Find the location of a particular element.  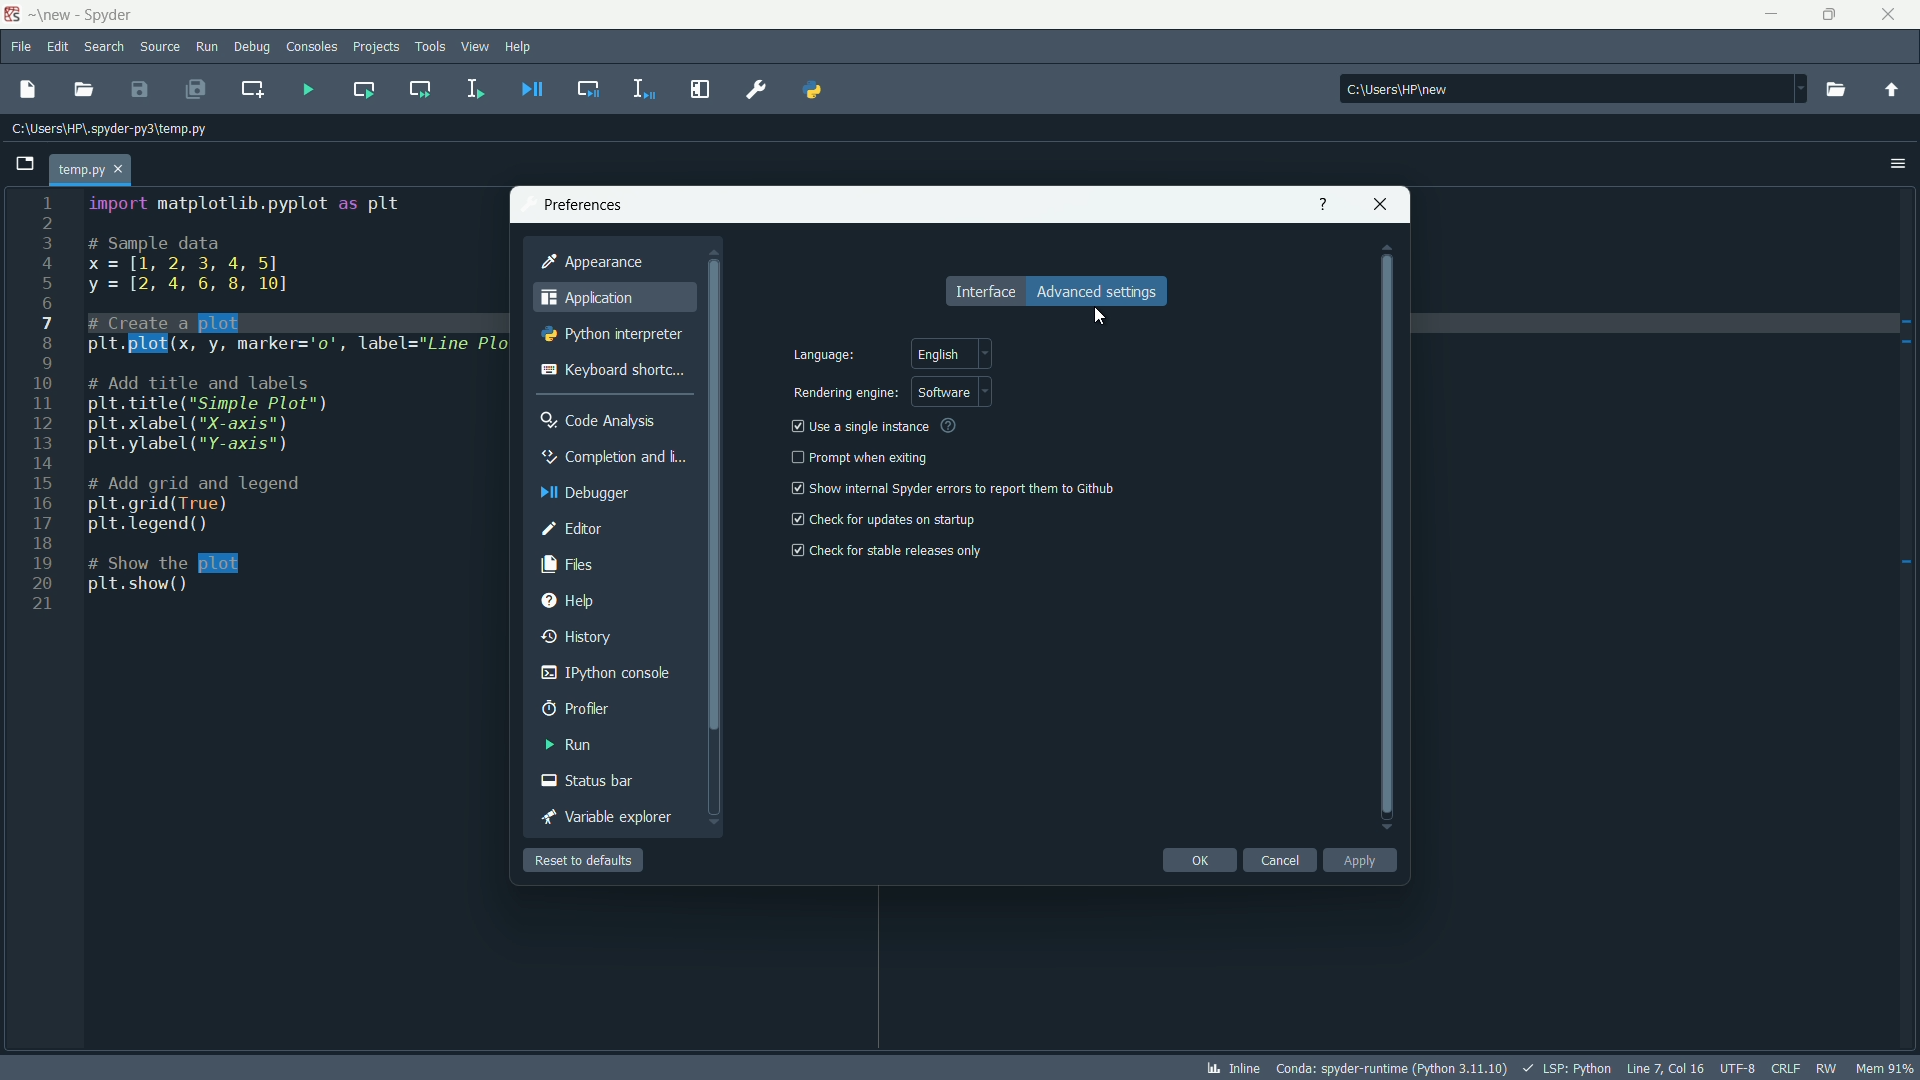

preferences is located at coordinates (758, 89).